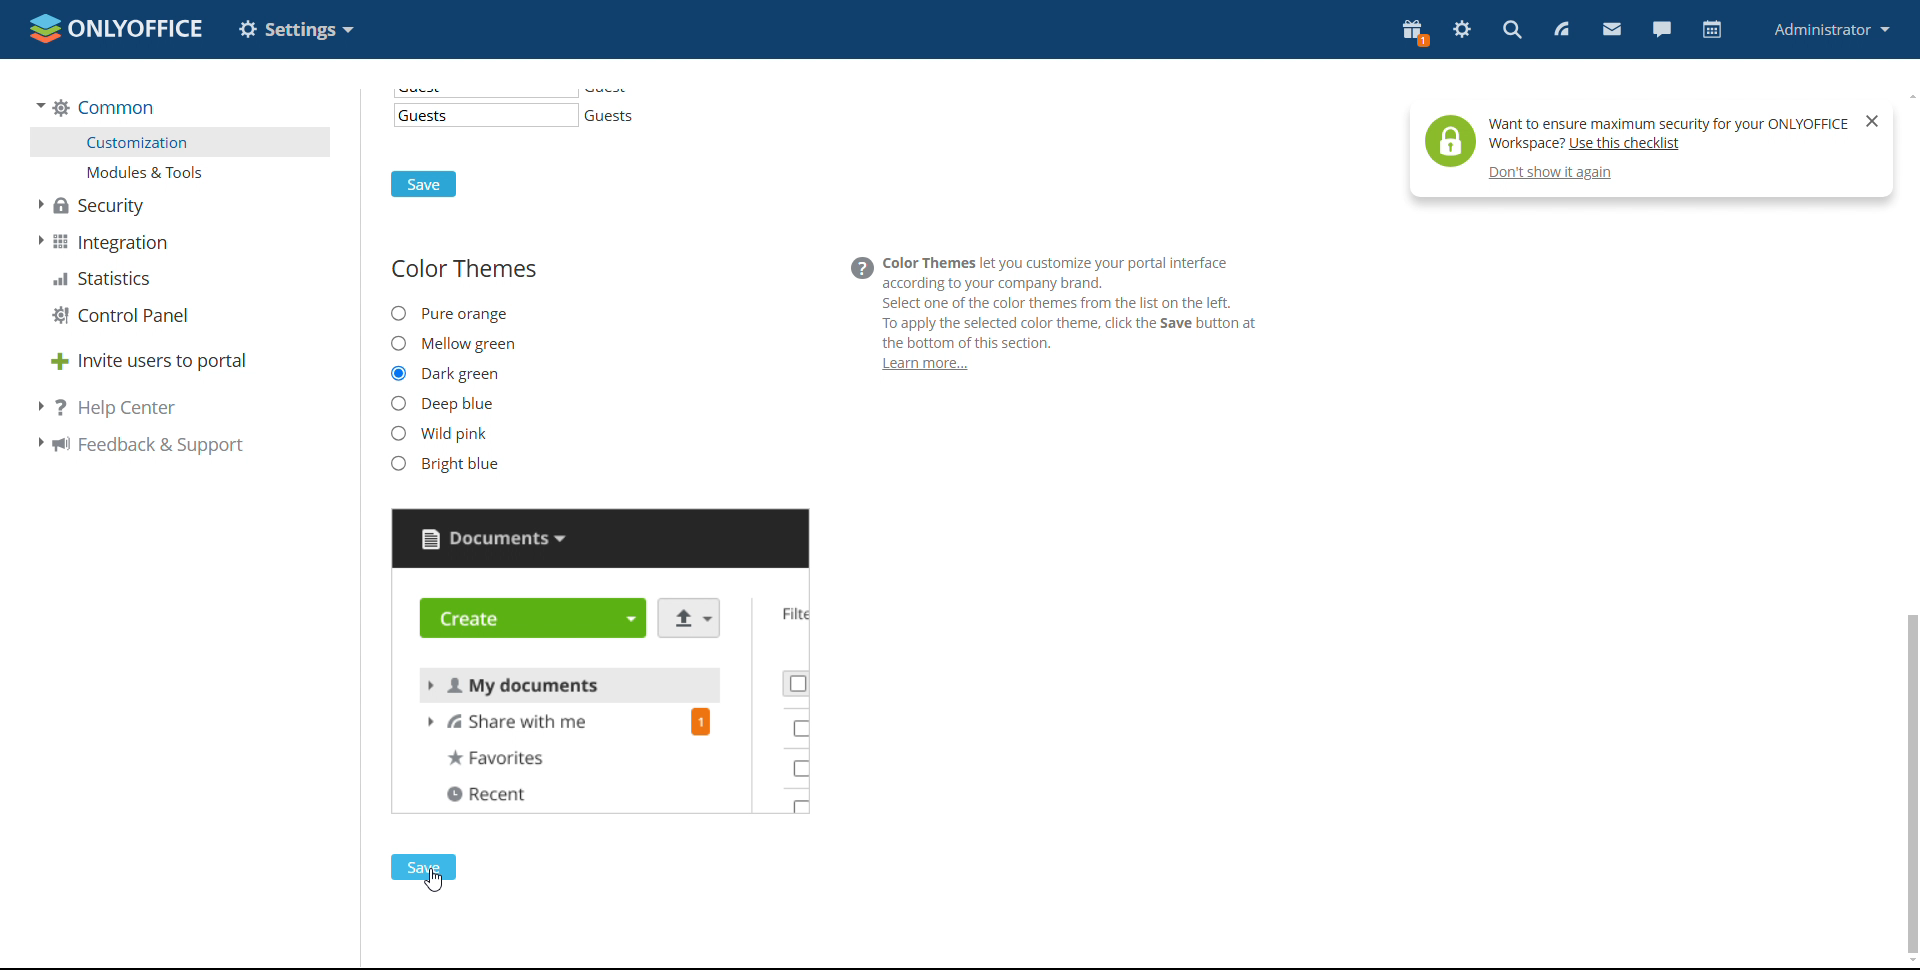  Describe the element at coordinates (1908, 93) in the screenshot. I see `scroll up` at that location.